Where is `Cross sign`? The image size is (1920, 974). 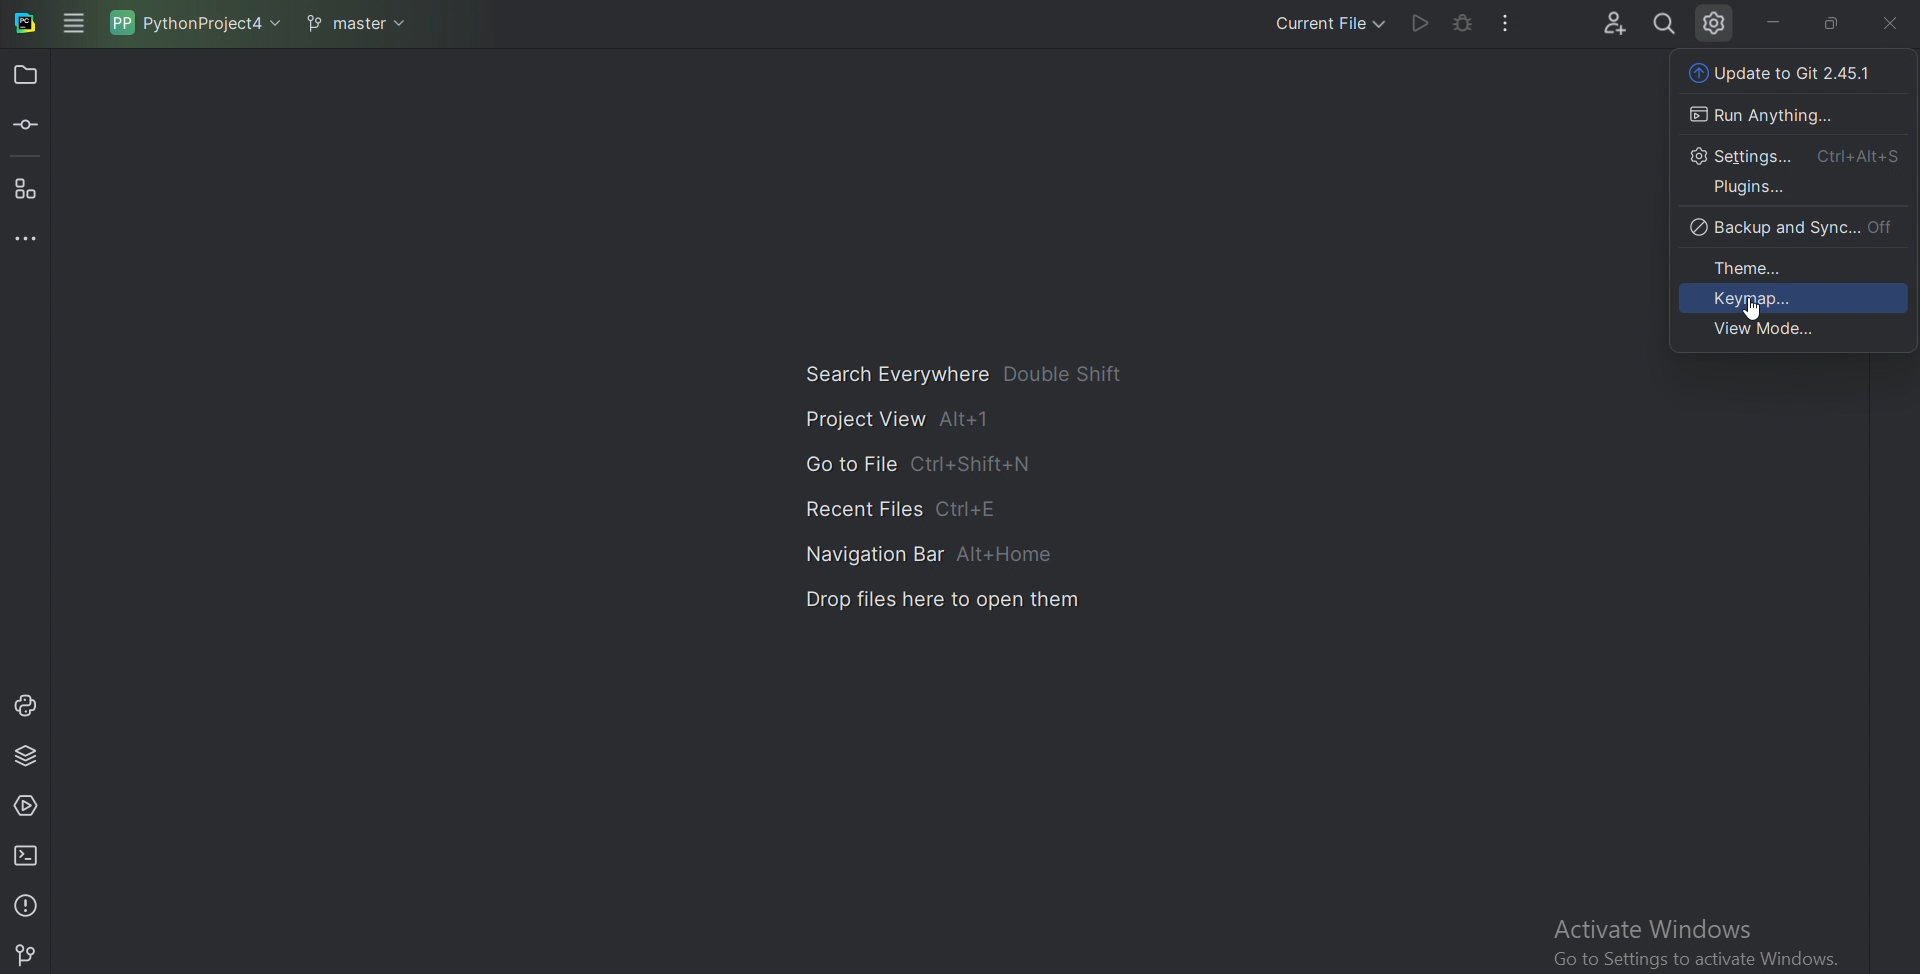 Cross sign is located at coordinates (1894, 24).